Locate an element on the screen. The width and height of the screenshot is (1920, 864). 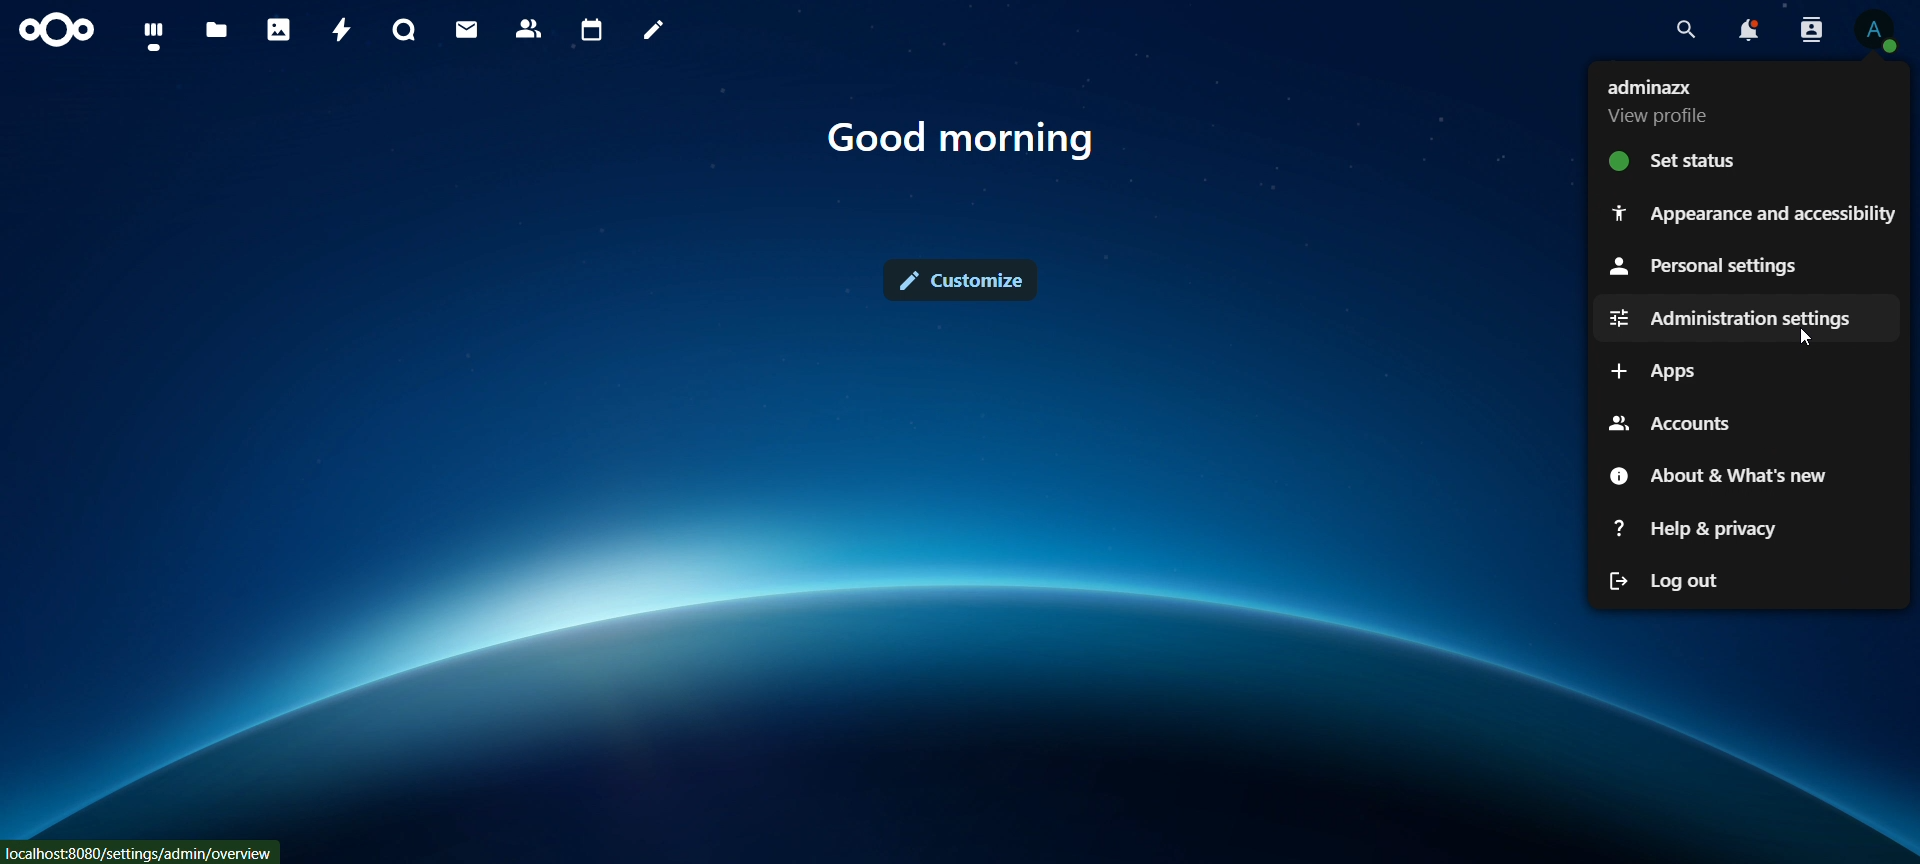
search contacts is located at coordinates (1816, 31).